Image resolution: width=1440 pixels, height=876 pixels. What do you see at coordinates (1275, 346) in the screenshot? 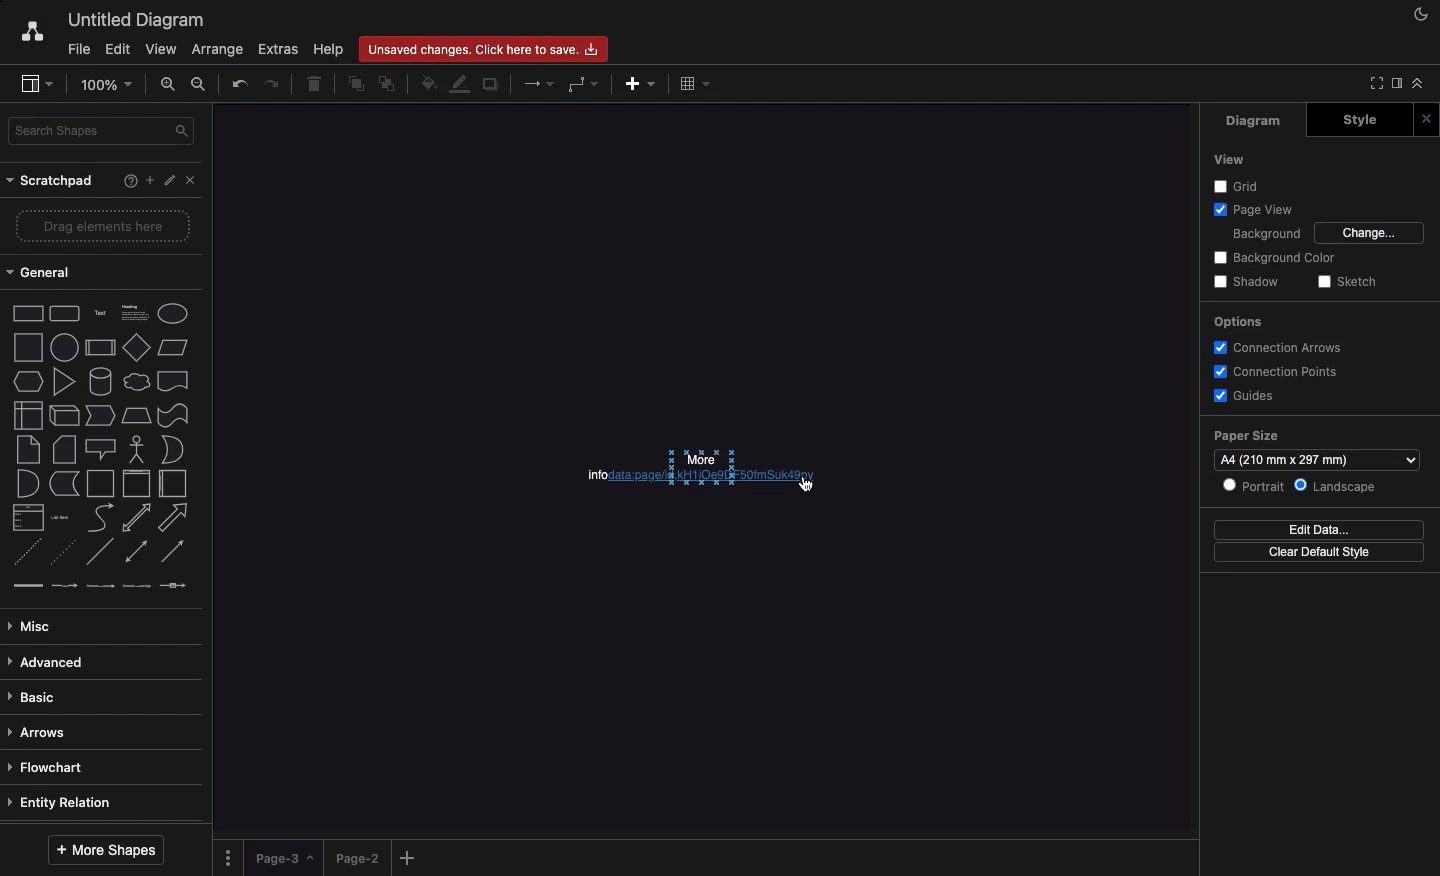
I see `Connection arrows` at bounding box center [1275, 346].